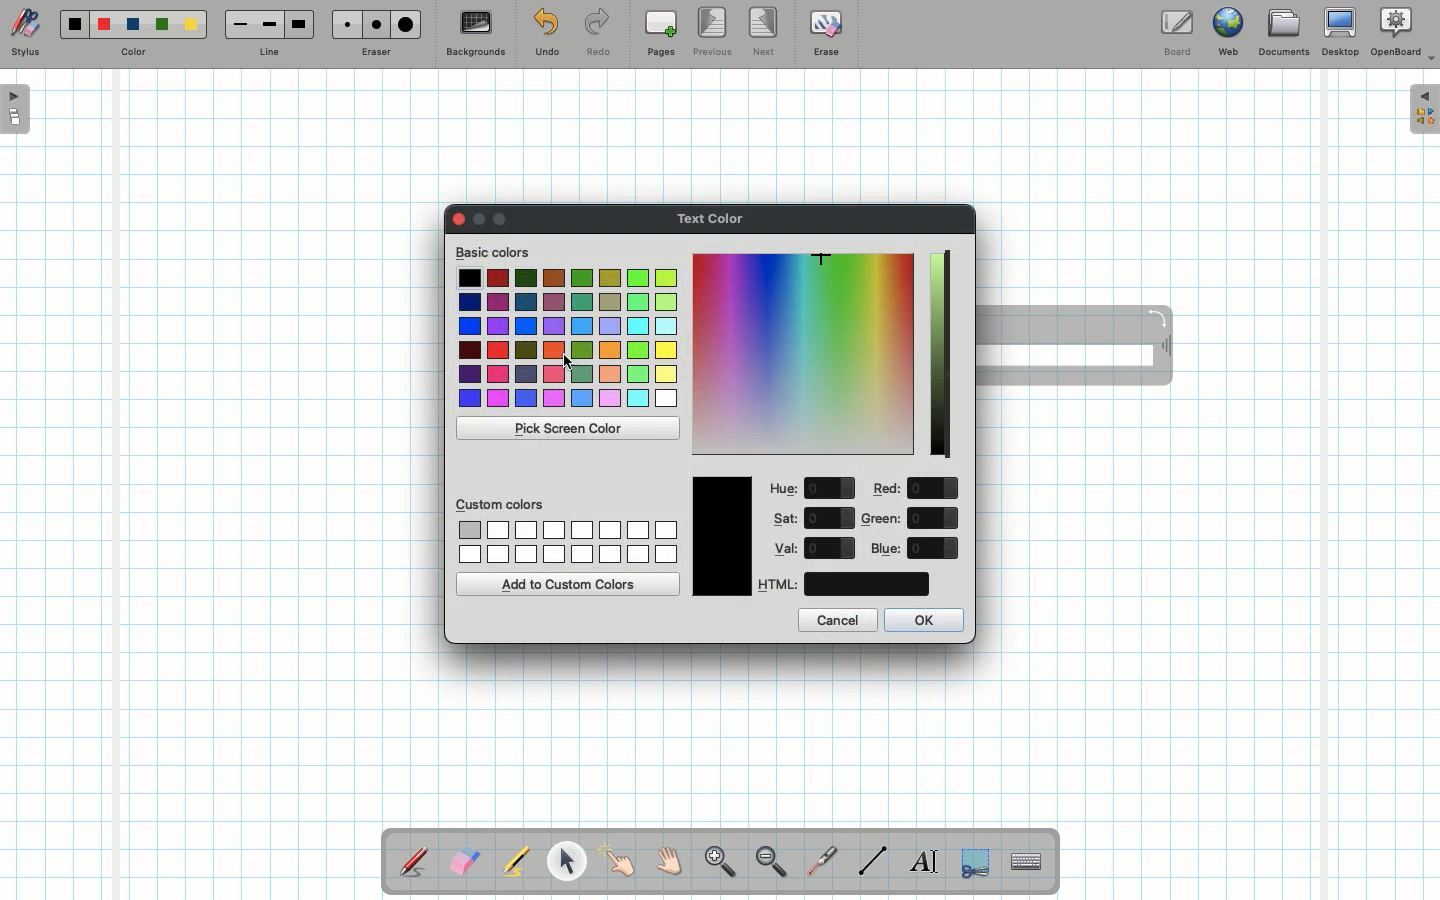  I want to click on Pointer, so click(566, 861).